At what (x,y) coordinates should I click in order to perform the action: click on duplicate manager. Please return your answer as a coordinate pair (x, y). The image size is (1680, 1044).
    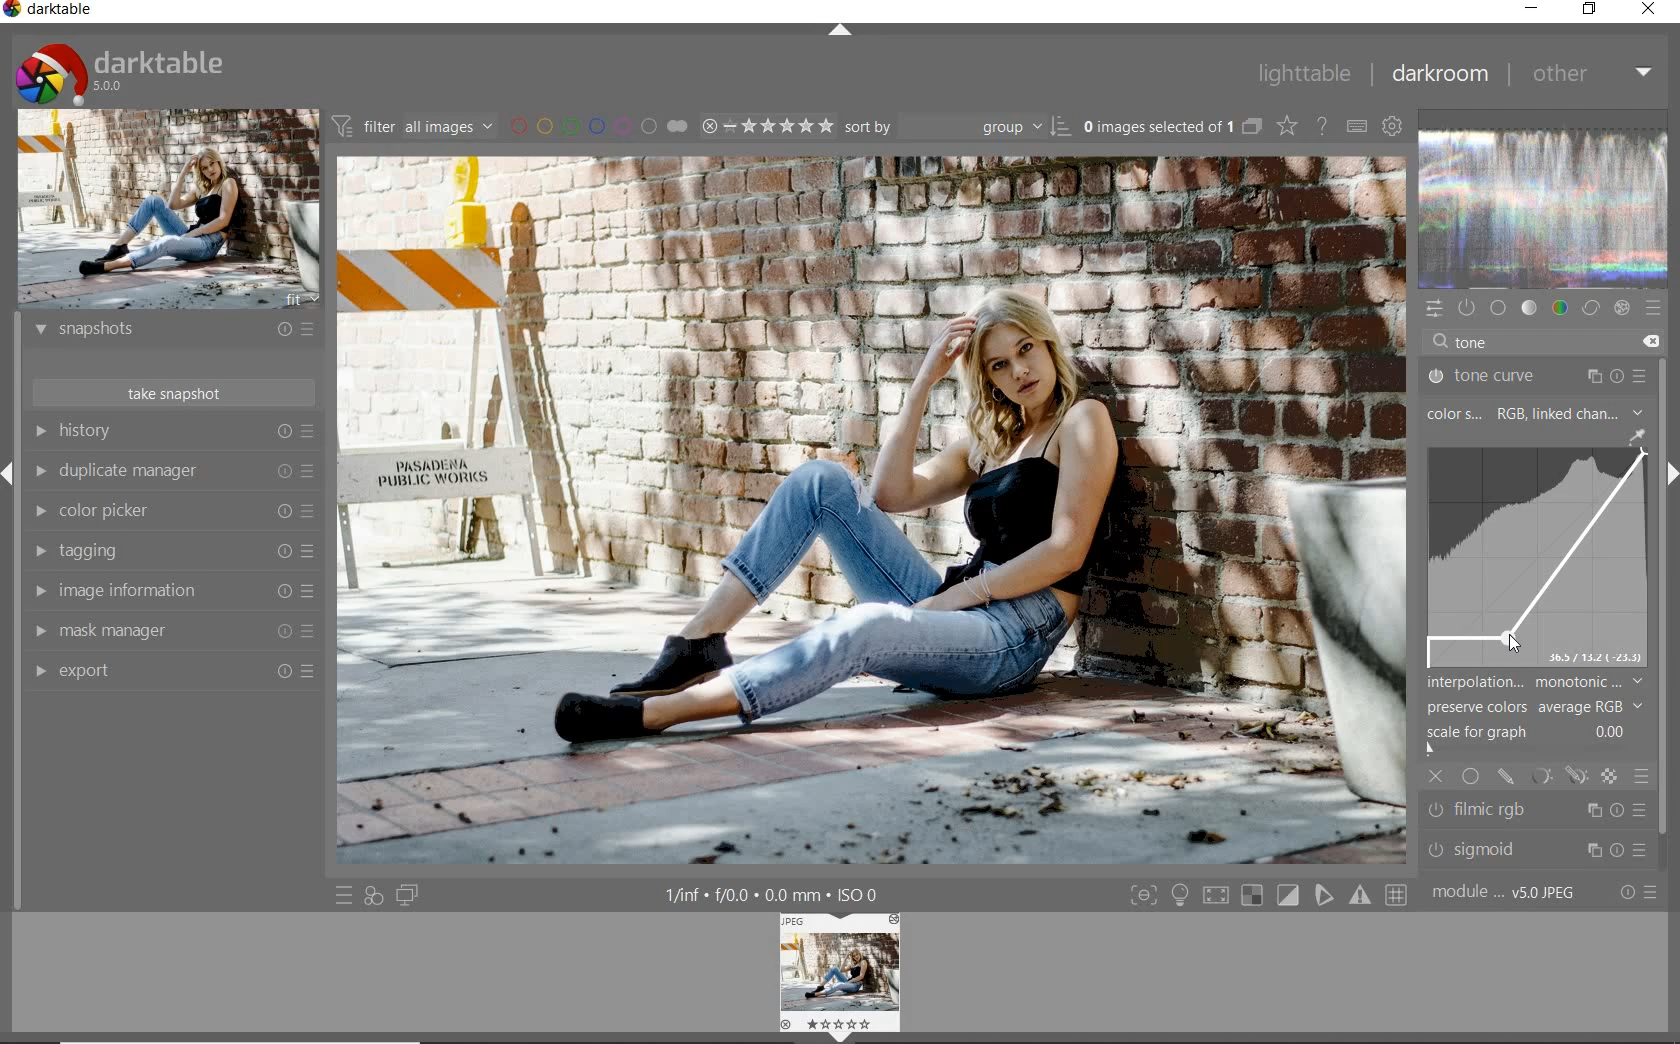
    Looking at the image, I should click on (175, 474).